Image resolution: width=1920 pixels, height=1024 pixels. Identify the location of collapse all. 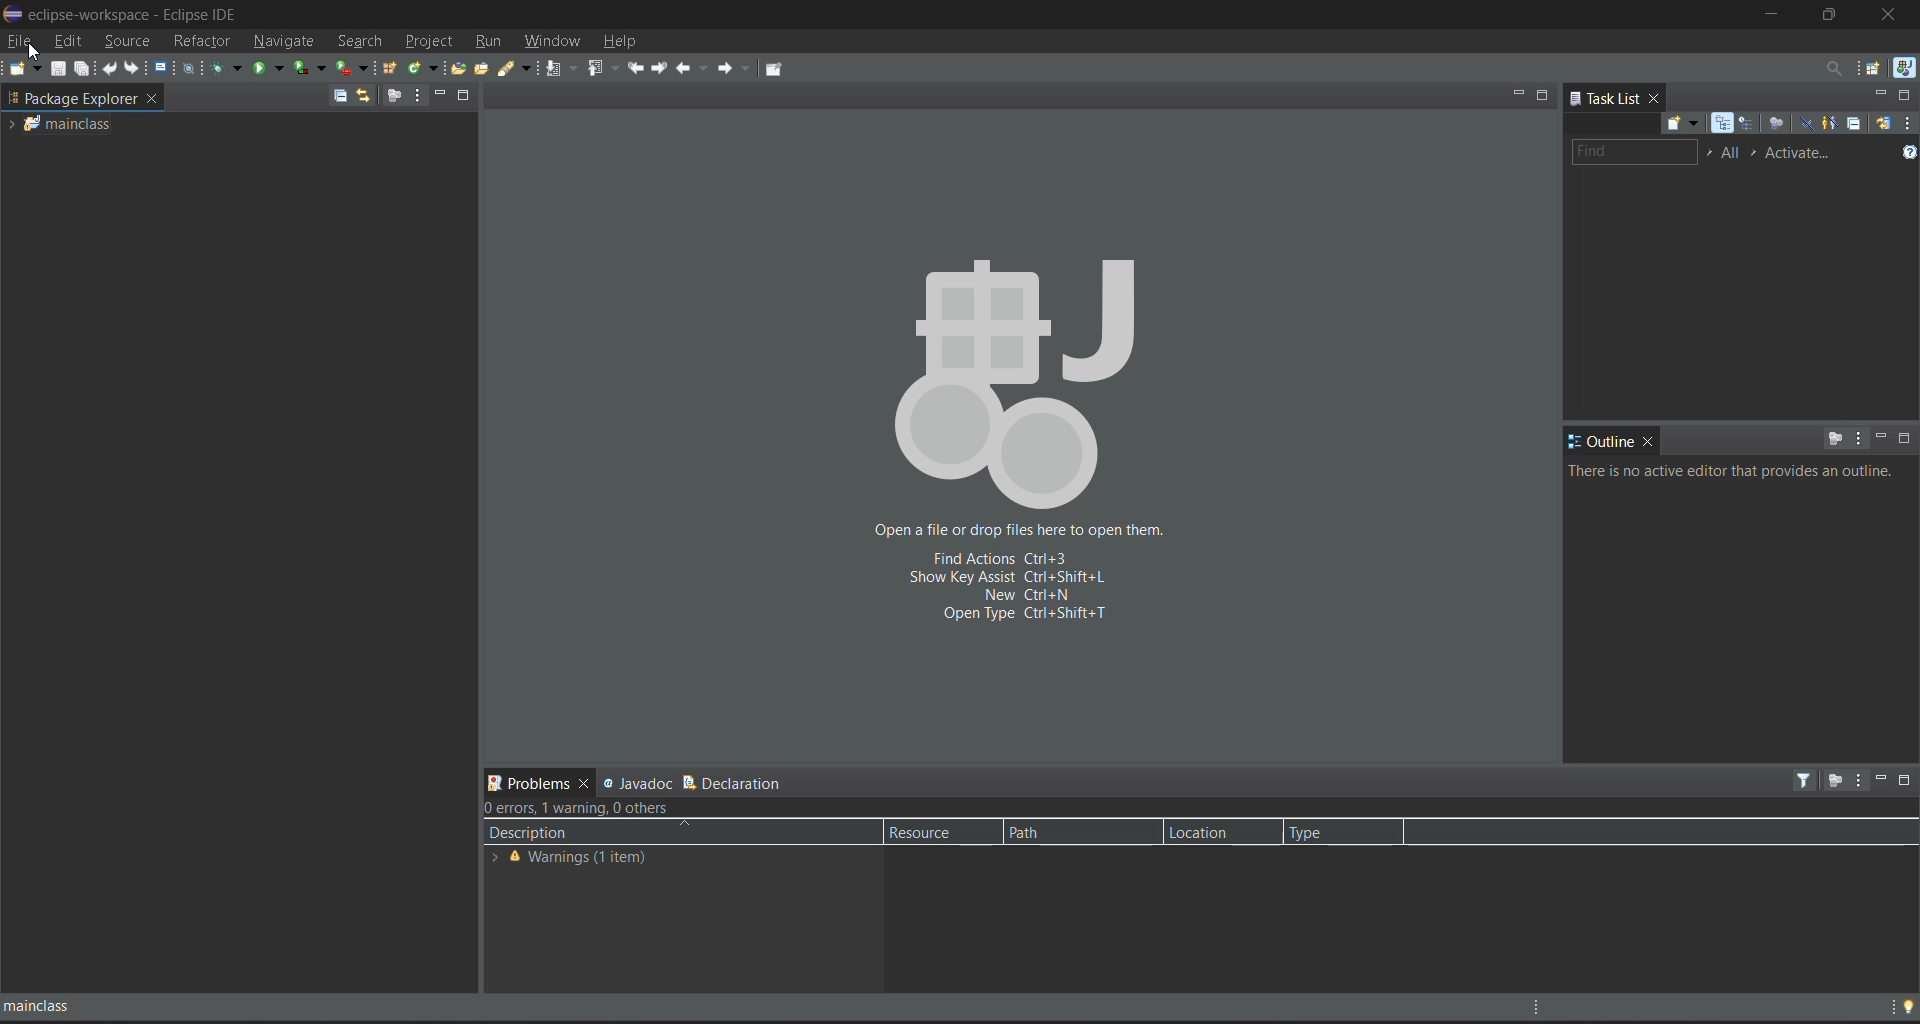
(1857, 125).